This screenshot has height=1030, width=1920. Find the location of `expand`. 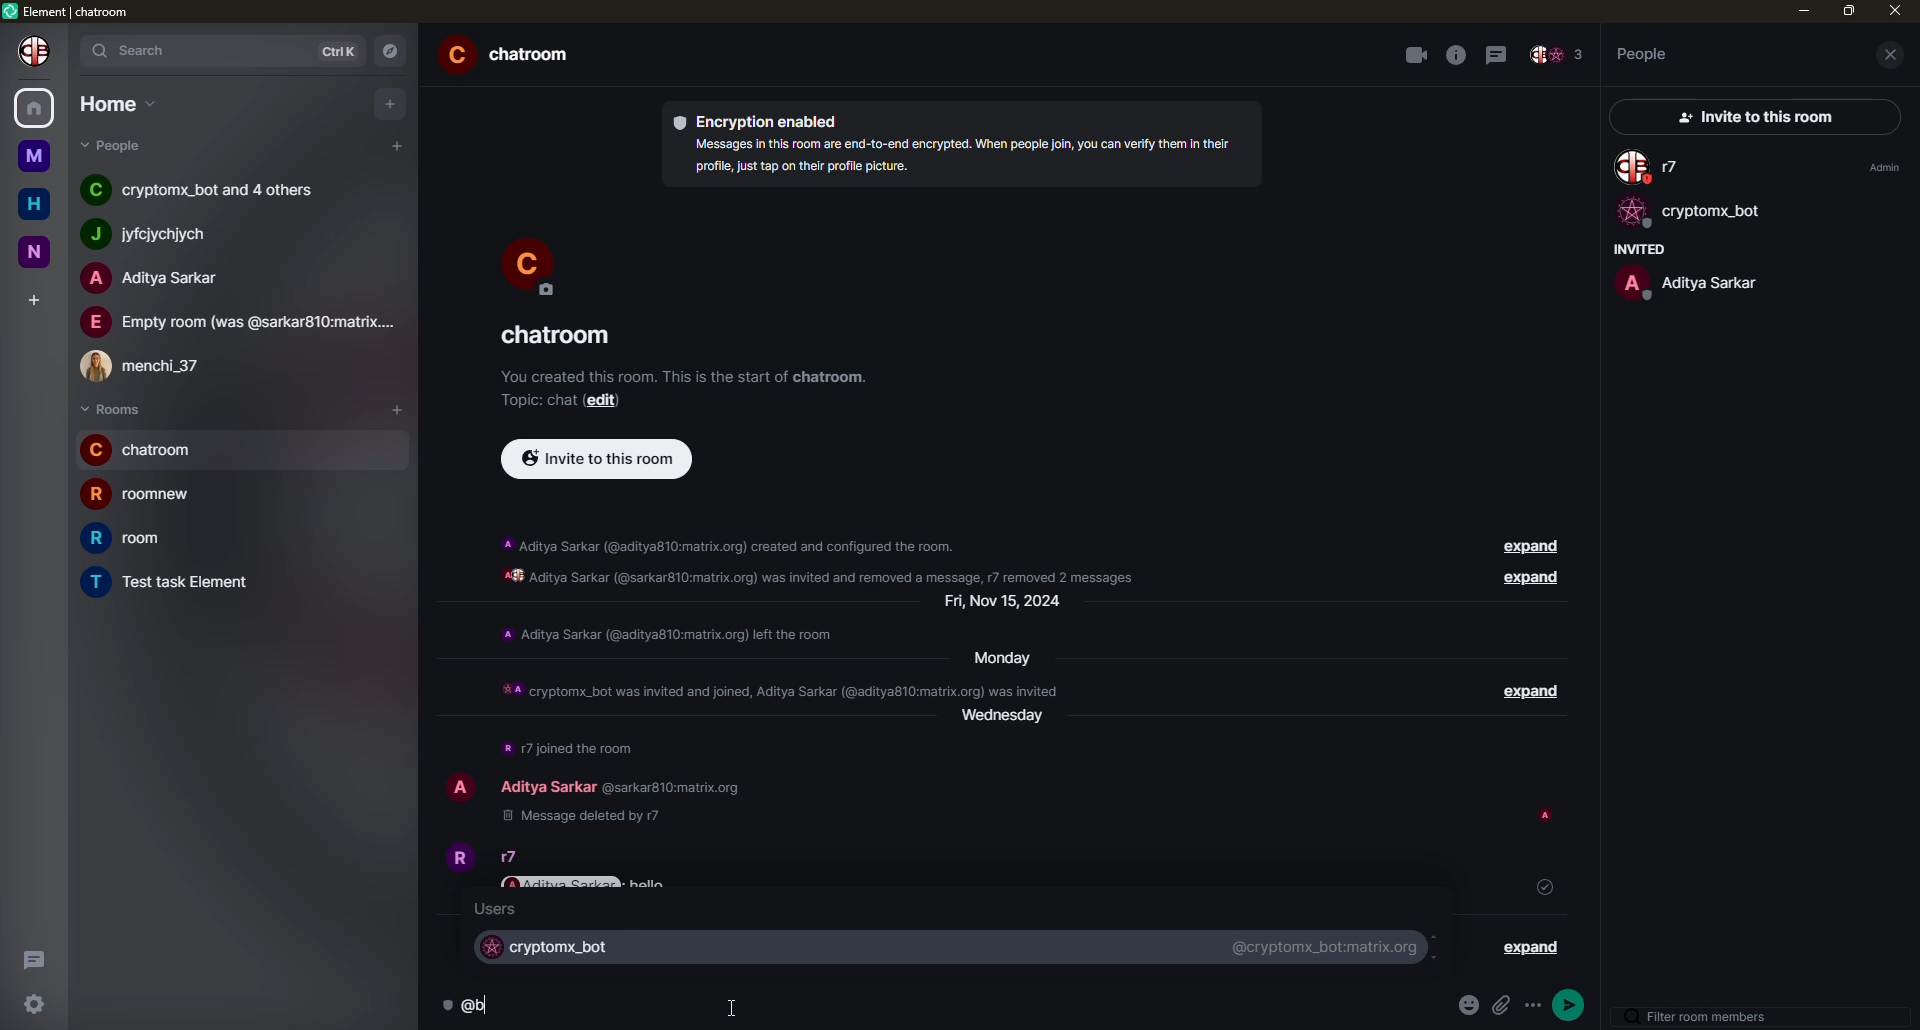

expand is located at coordinates (1524, 580).